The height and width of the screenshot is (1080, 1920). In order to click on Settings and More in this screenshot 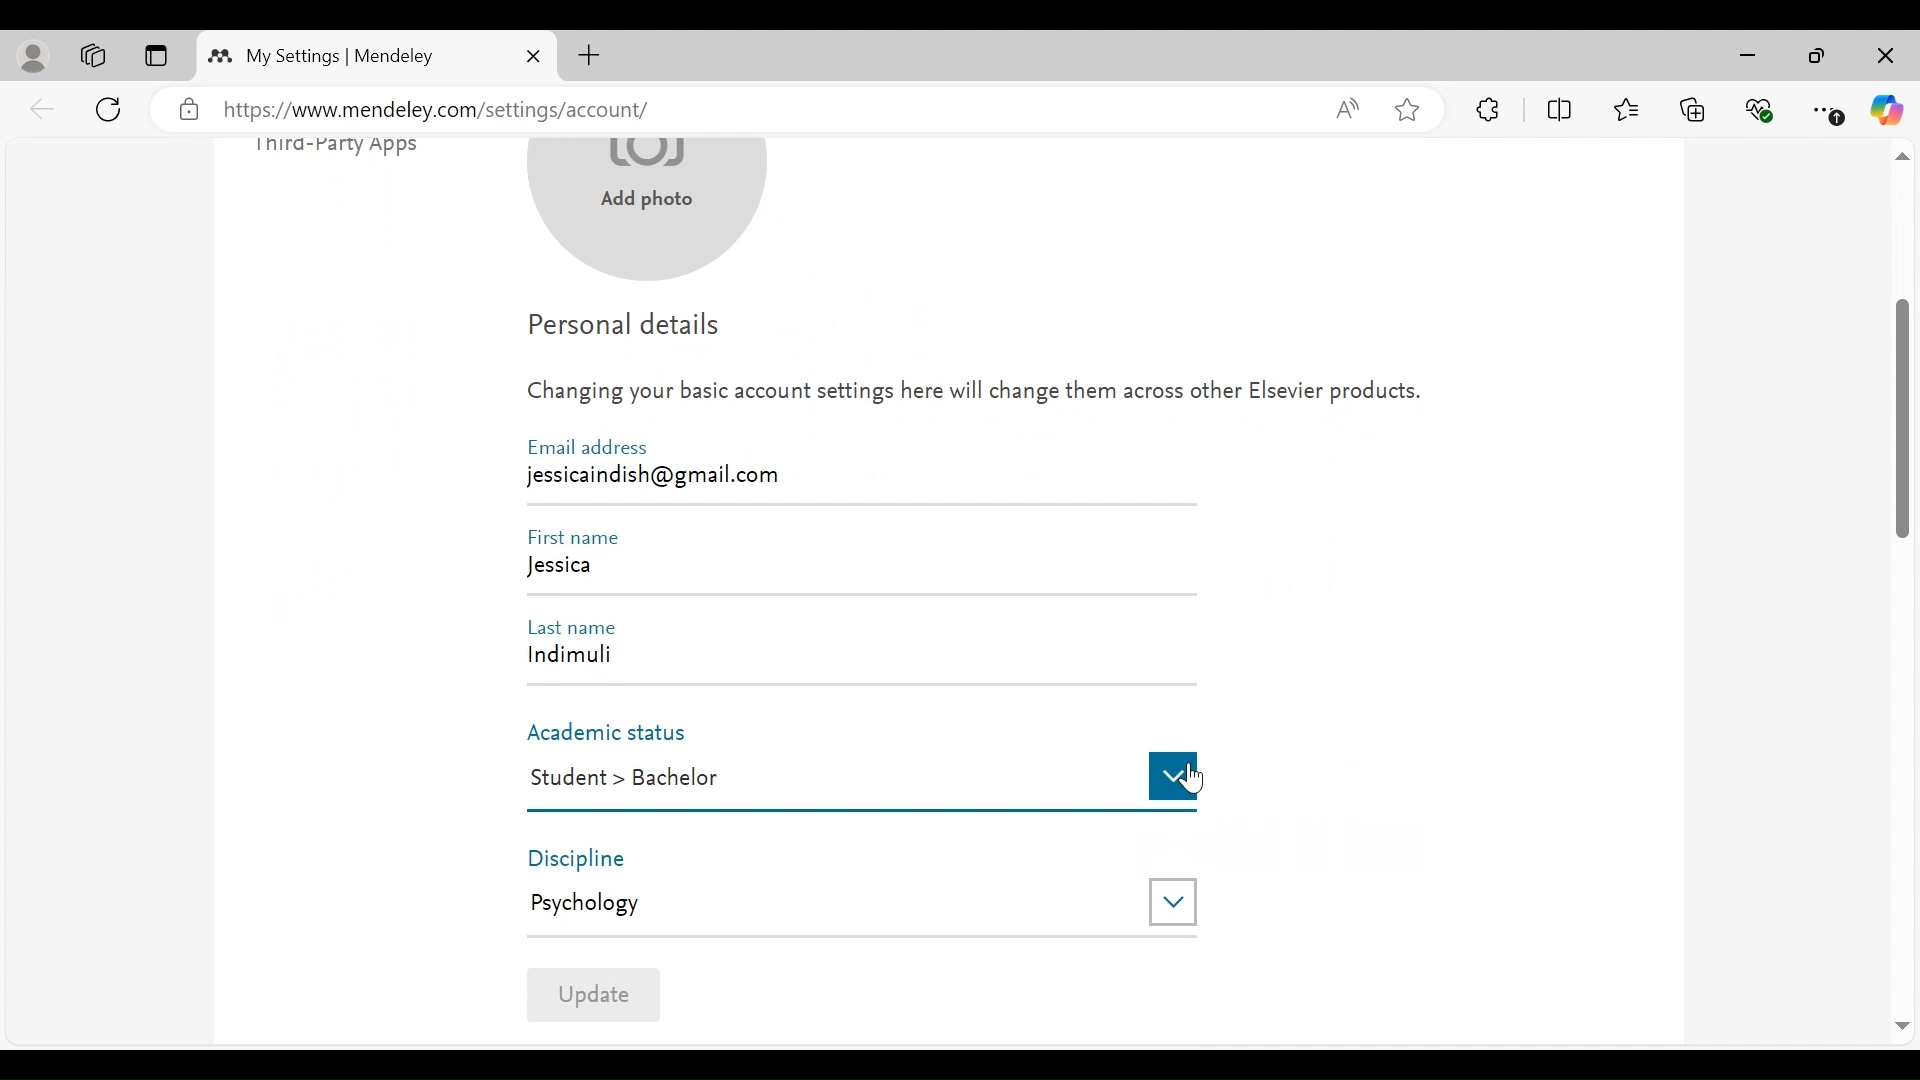, I will do `click(1829, 111)`.